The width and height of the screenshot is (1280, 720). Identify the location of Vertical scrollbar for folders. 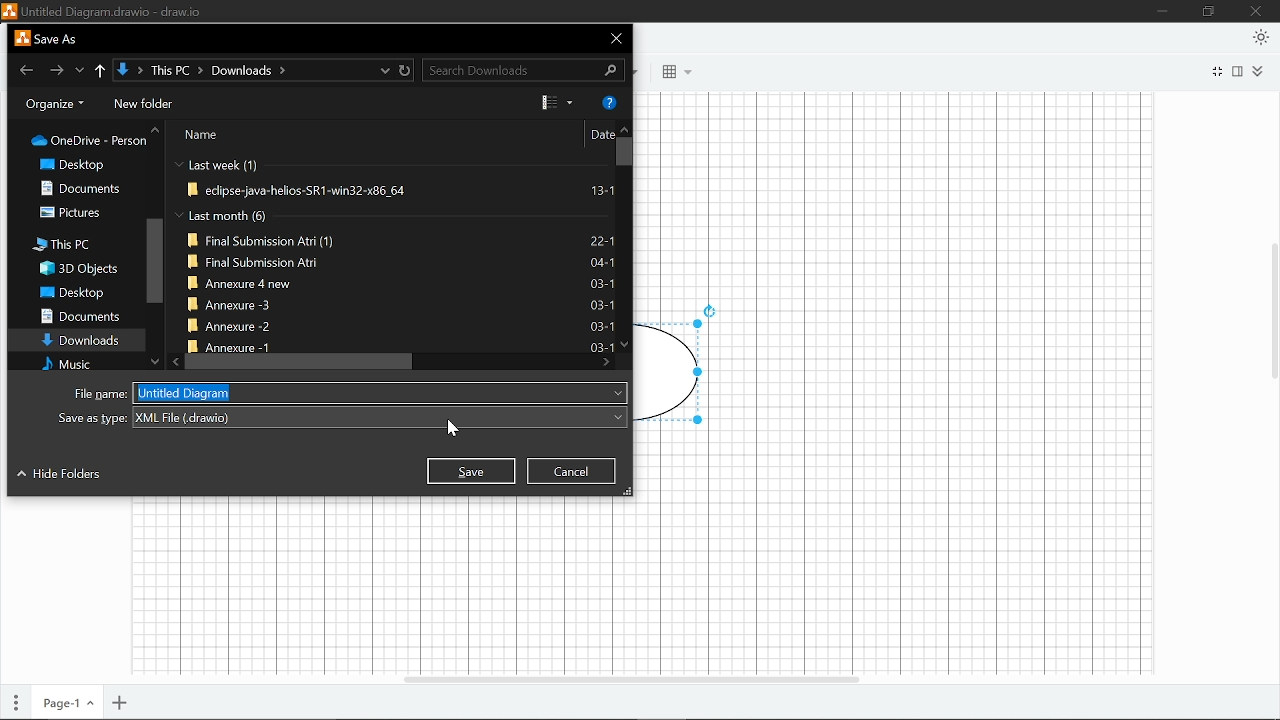
(154, 260).